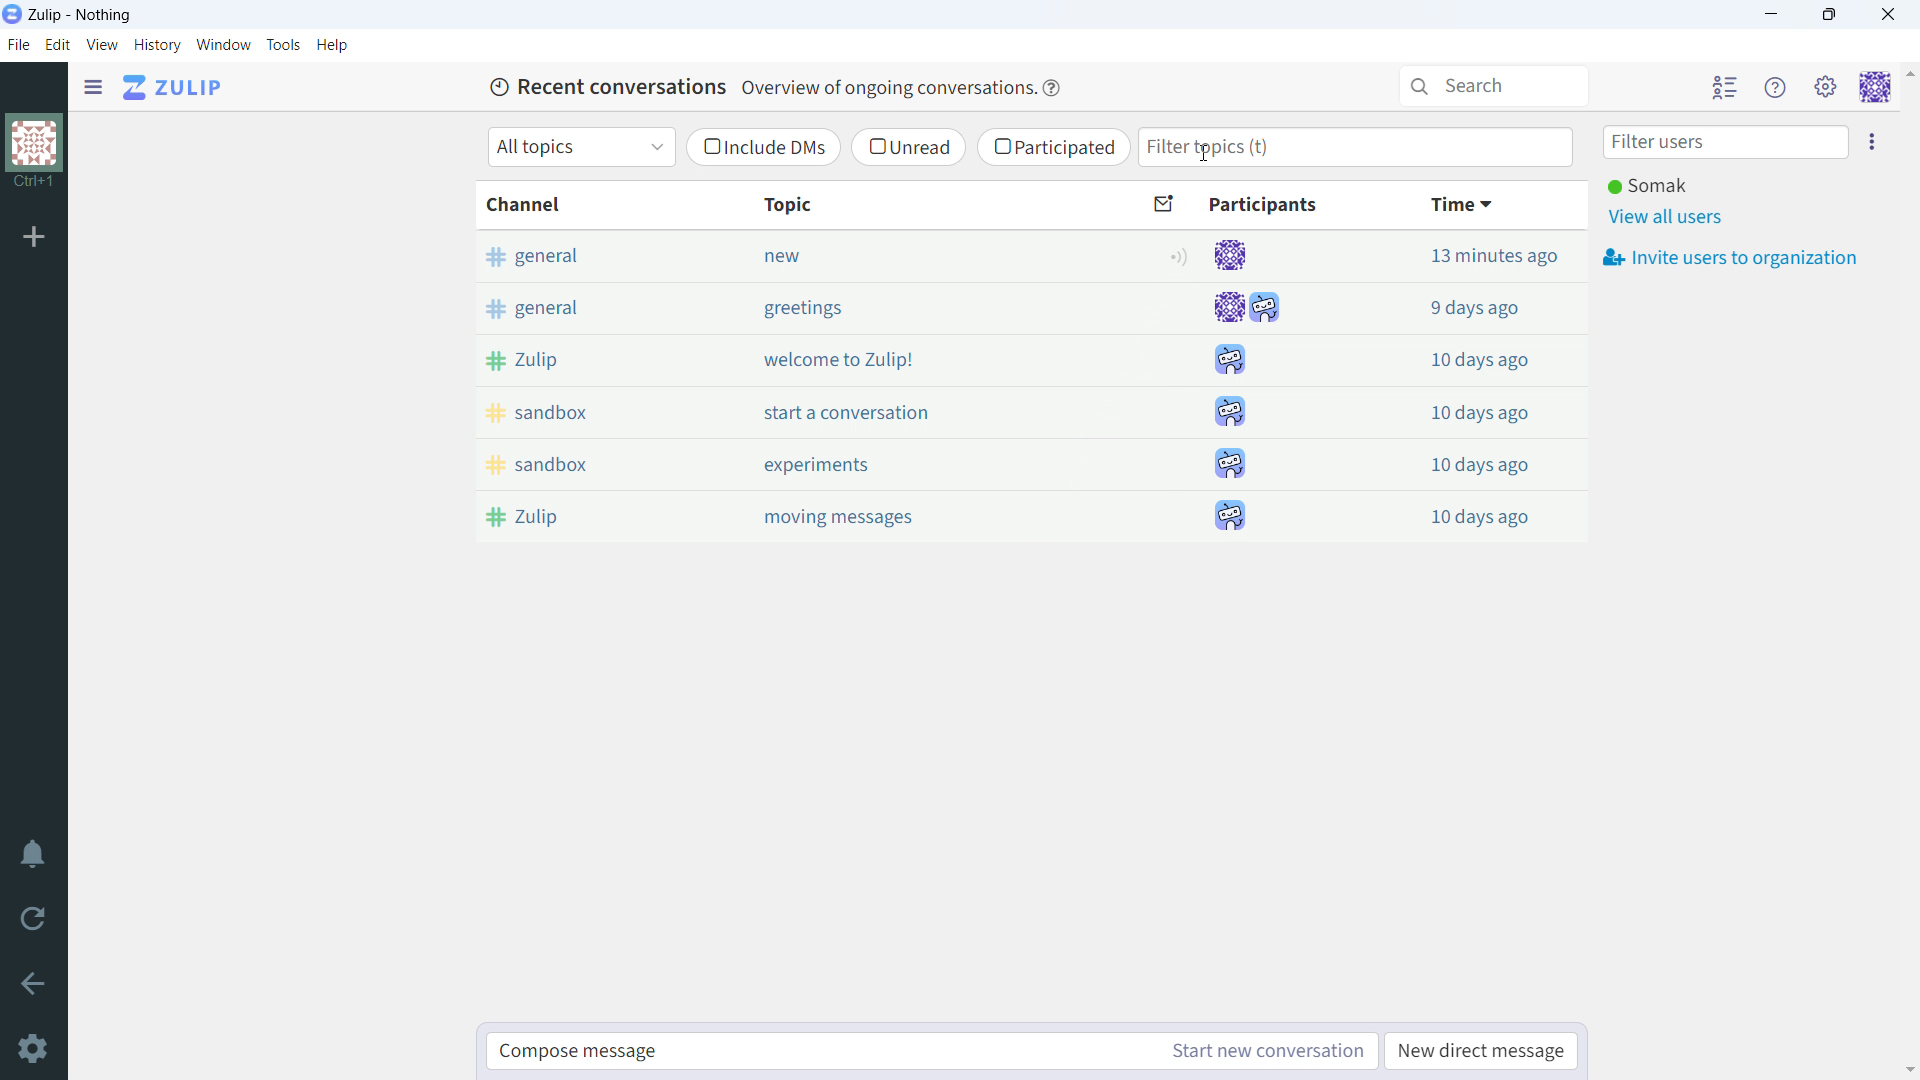 This screenshot has height=1080, width=1920. Describe the element at coordinates (909, 146) in the screenshot. I see `unread` at that location.